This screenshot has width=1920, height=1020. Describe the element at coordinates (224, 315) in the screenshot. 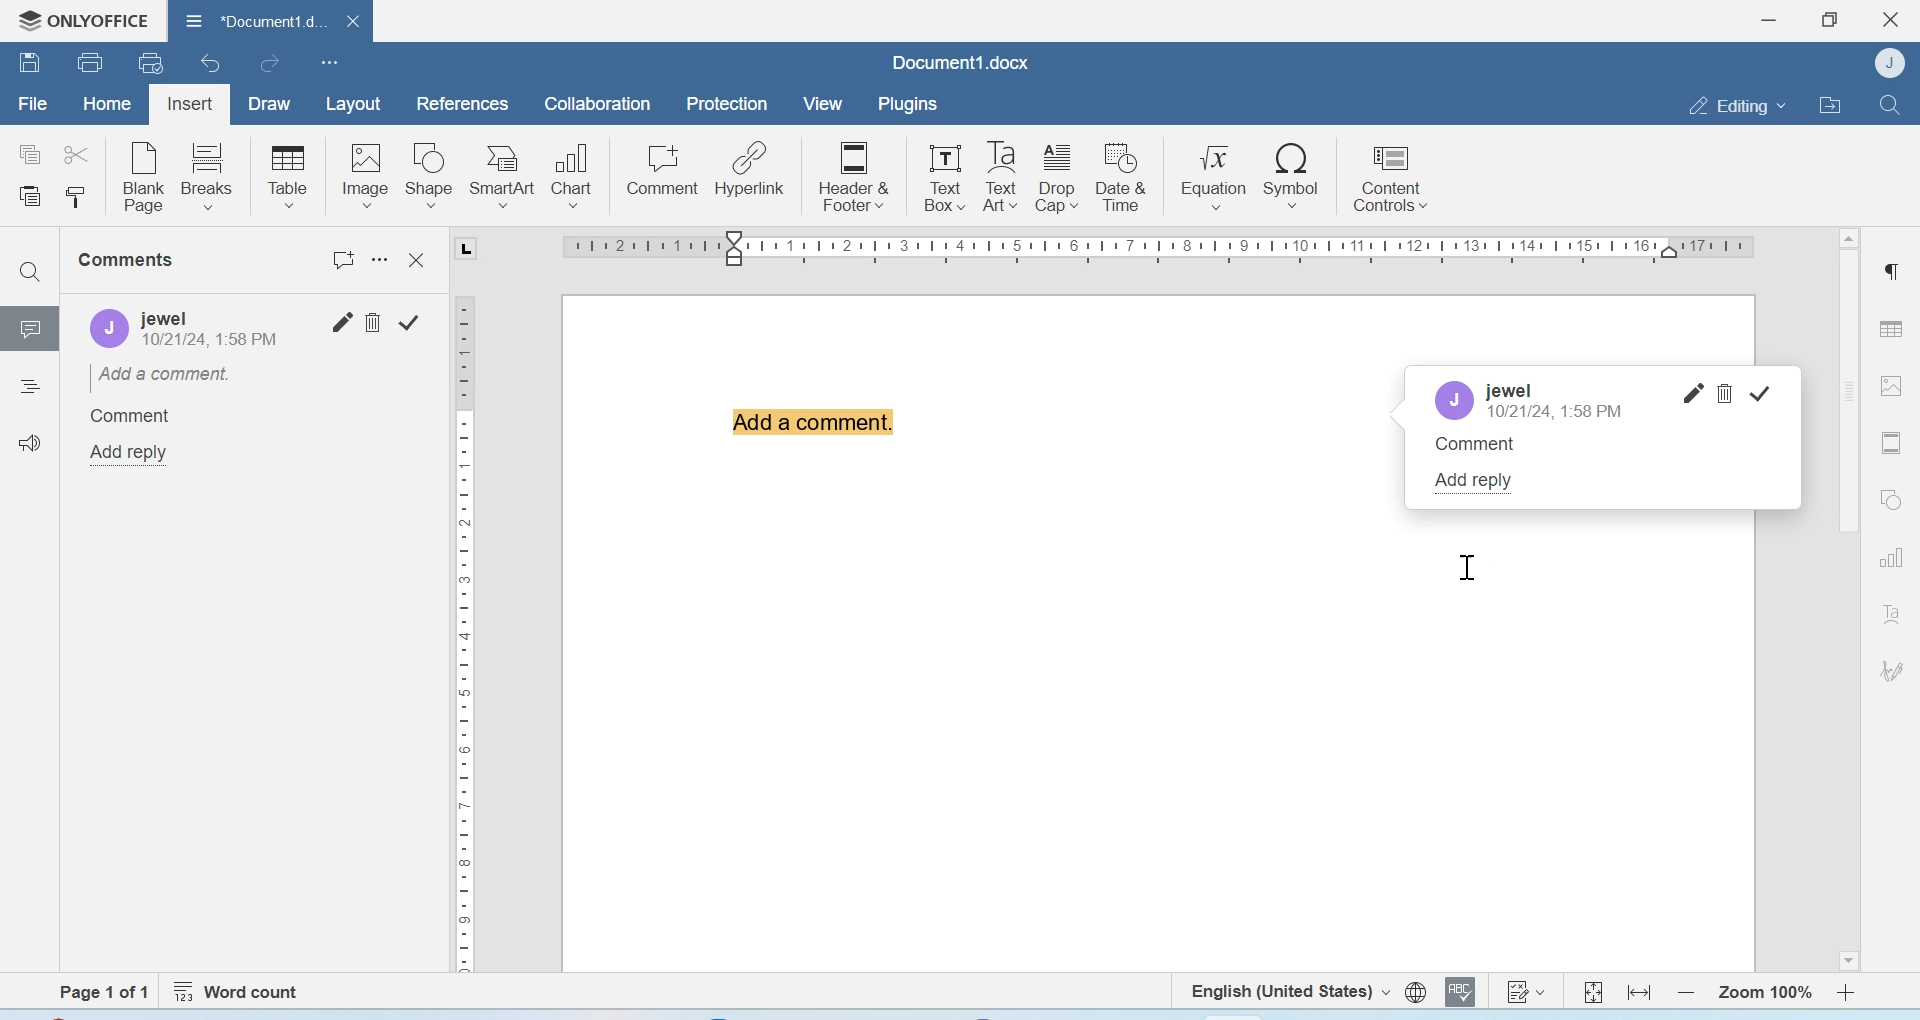

I see `jewel` at that location.